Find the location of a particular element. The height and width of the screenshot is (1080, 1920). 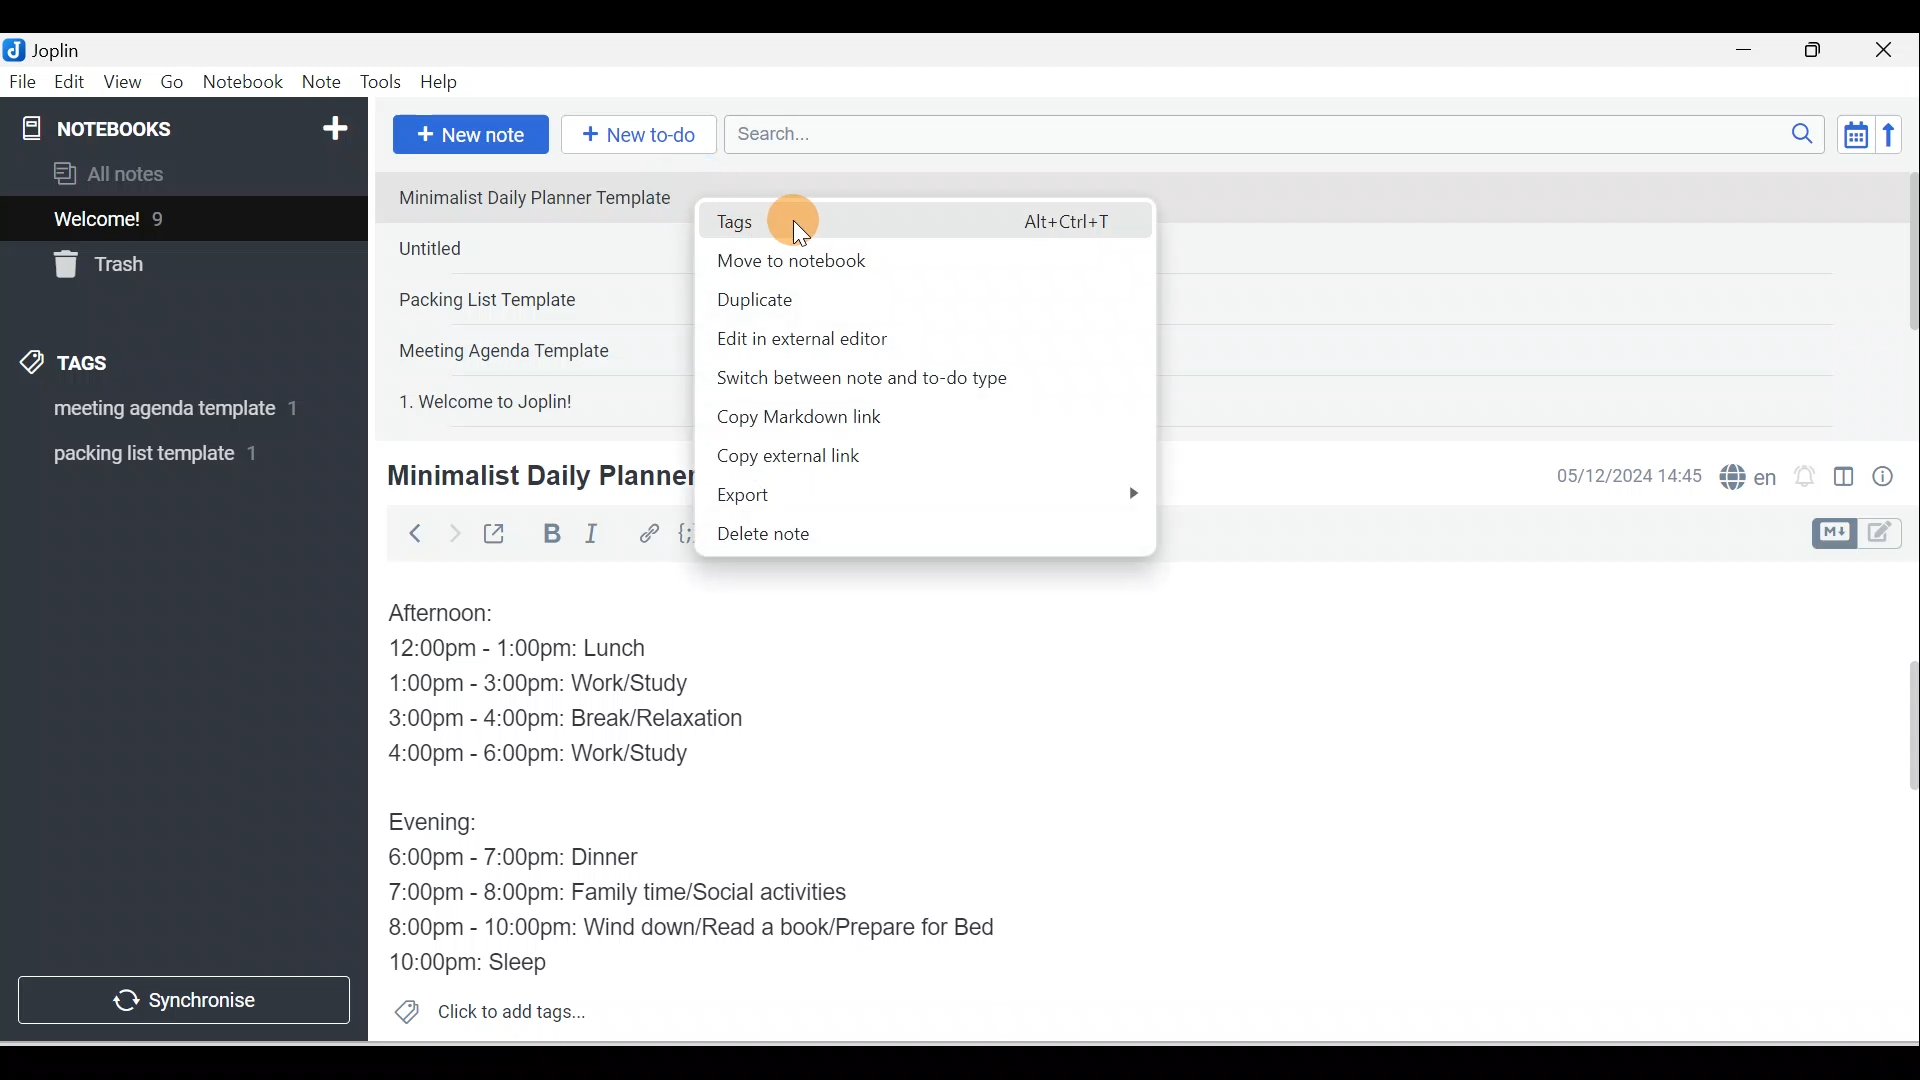

Go is located at coordinates (175, 83).